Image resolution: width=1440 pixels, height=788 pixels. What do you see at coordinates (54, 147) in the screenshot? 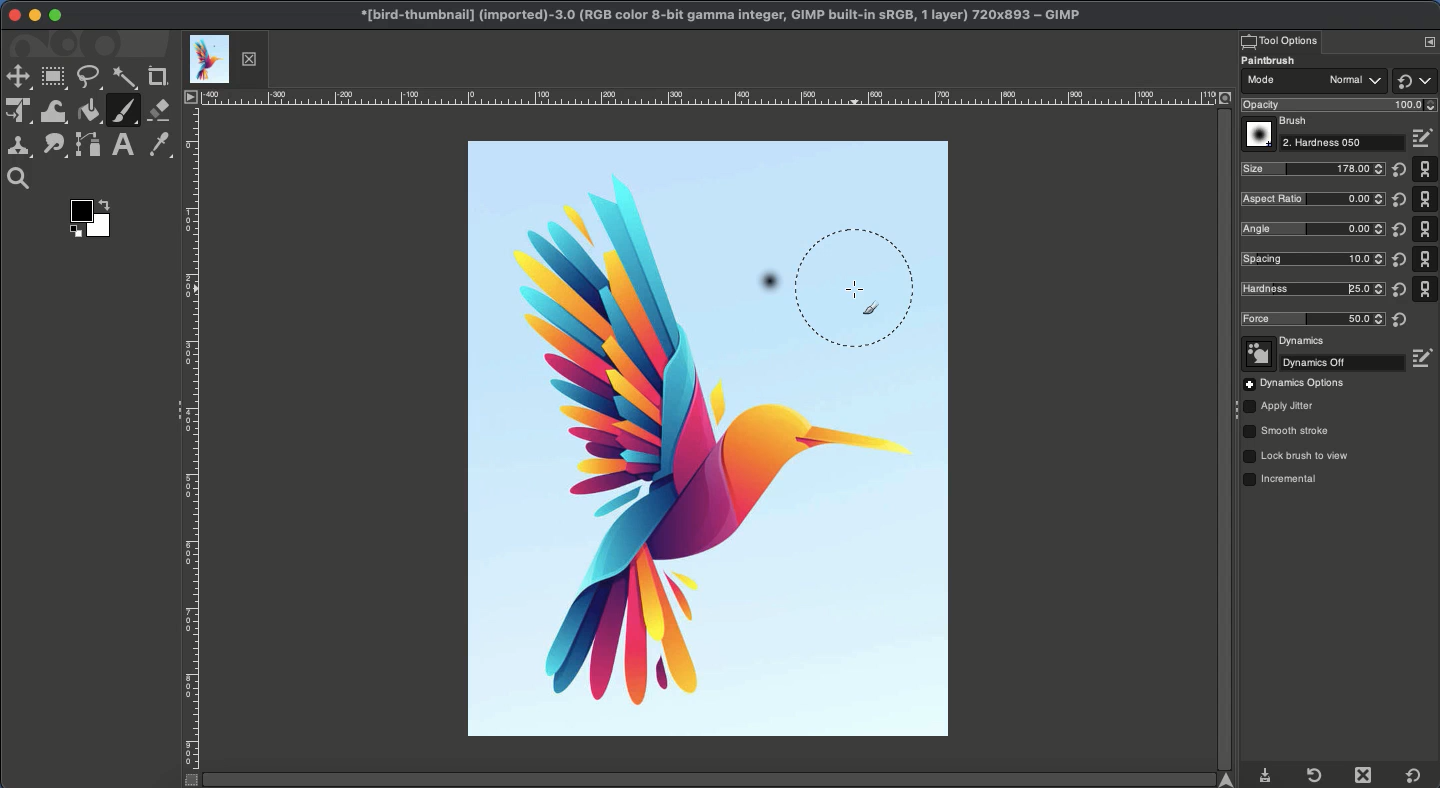
I see `Smudge` at bounding box center [54, 147].